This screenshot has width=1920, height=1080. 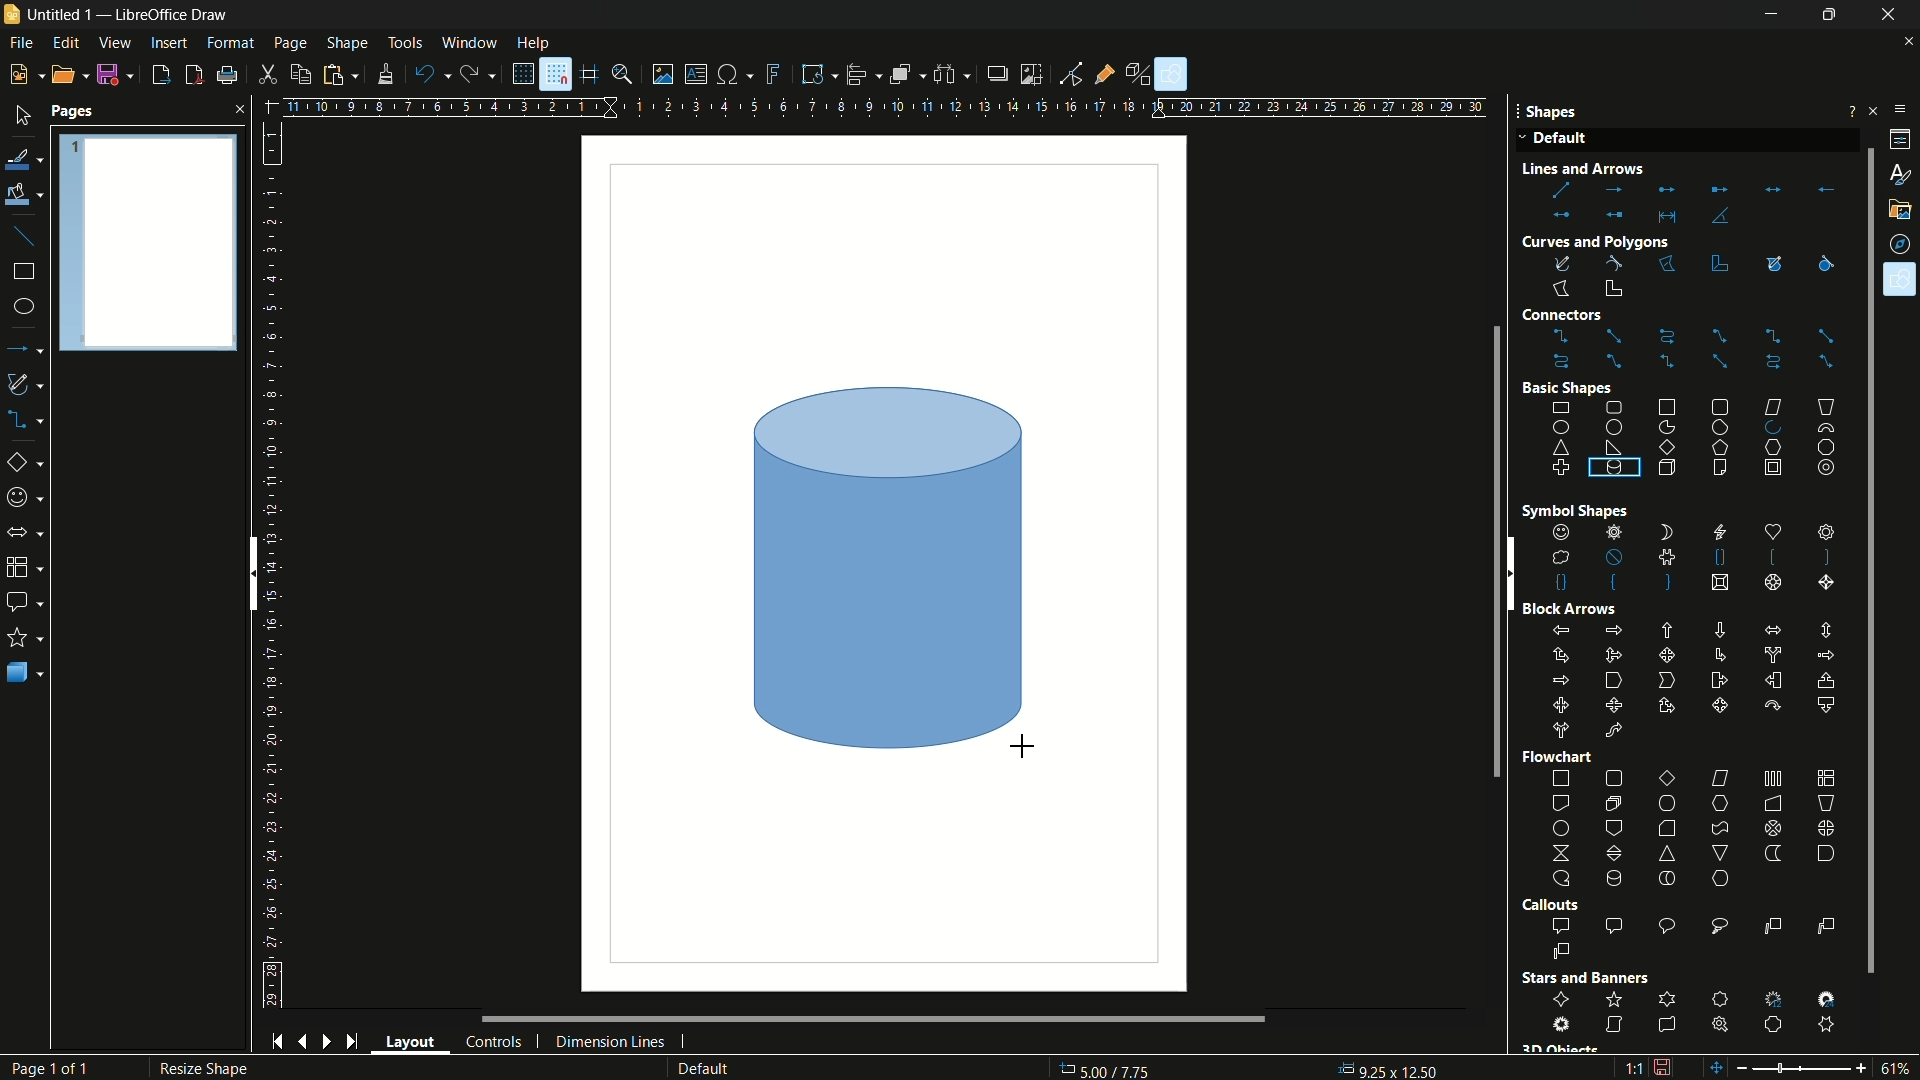 What do you see at coordinates (27, 637) in the screenshot?
I see `stars and banners` at bounding box center [27, 637].